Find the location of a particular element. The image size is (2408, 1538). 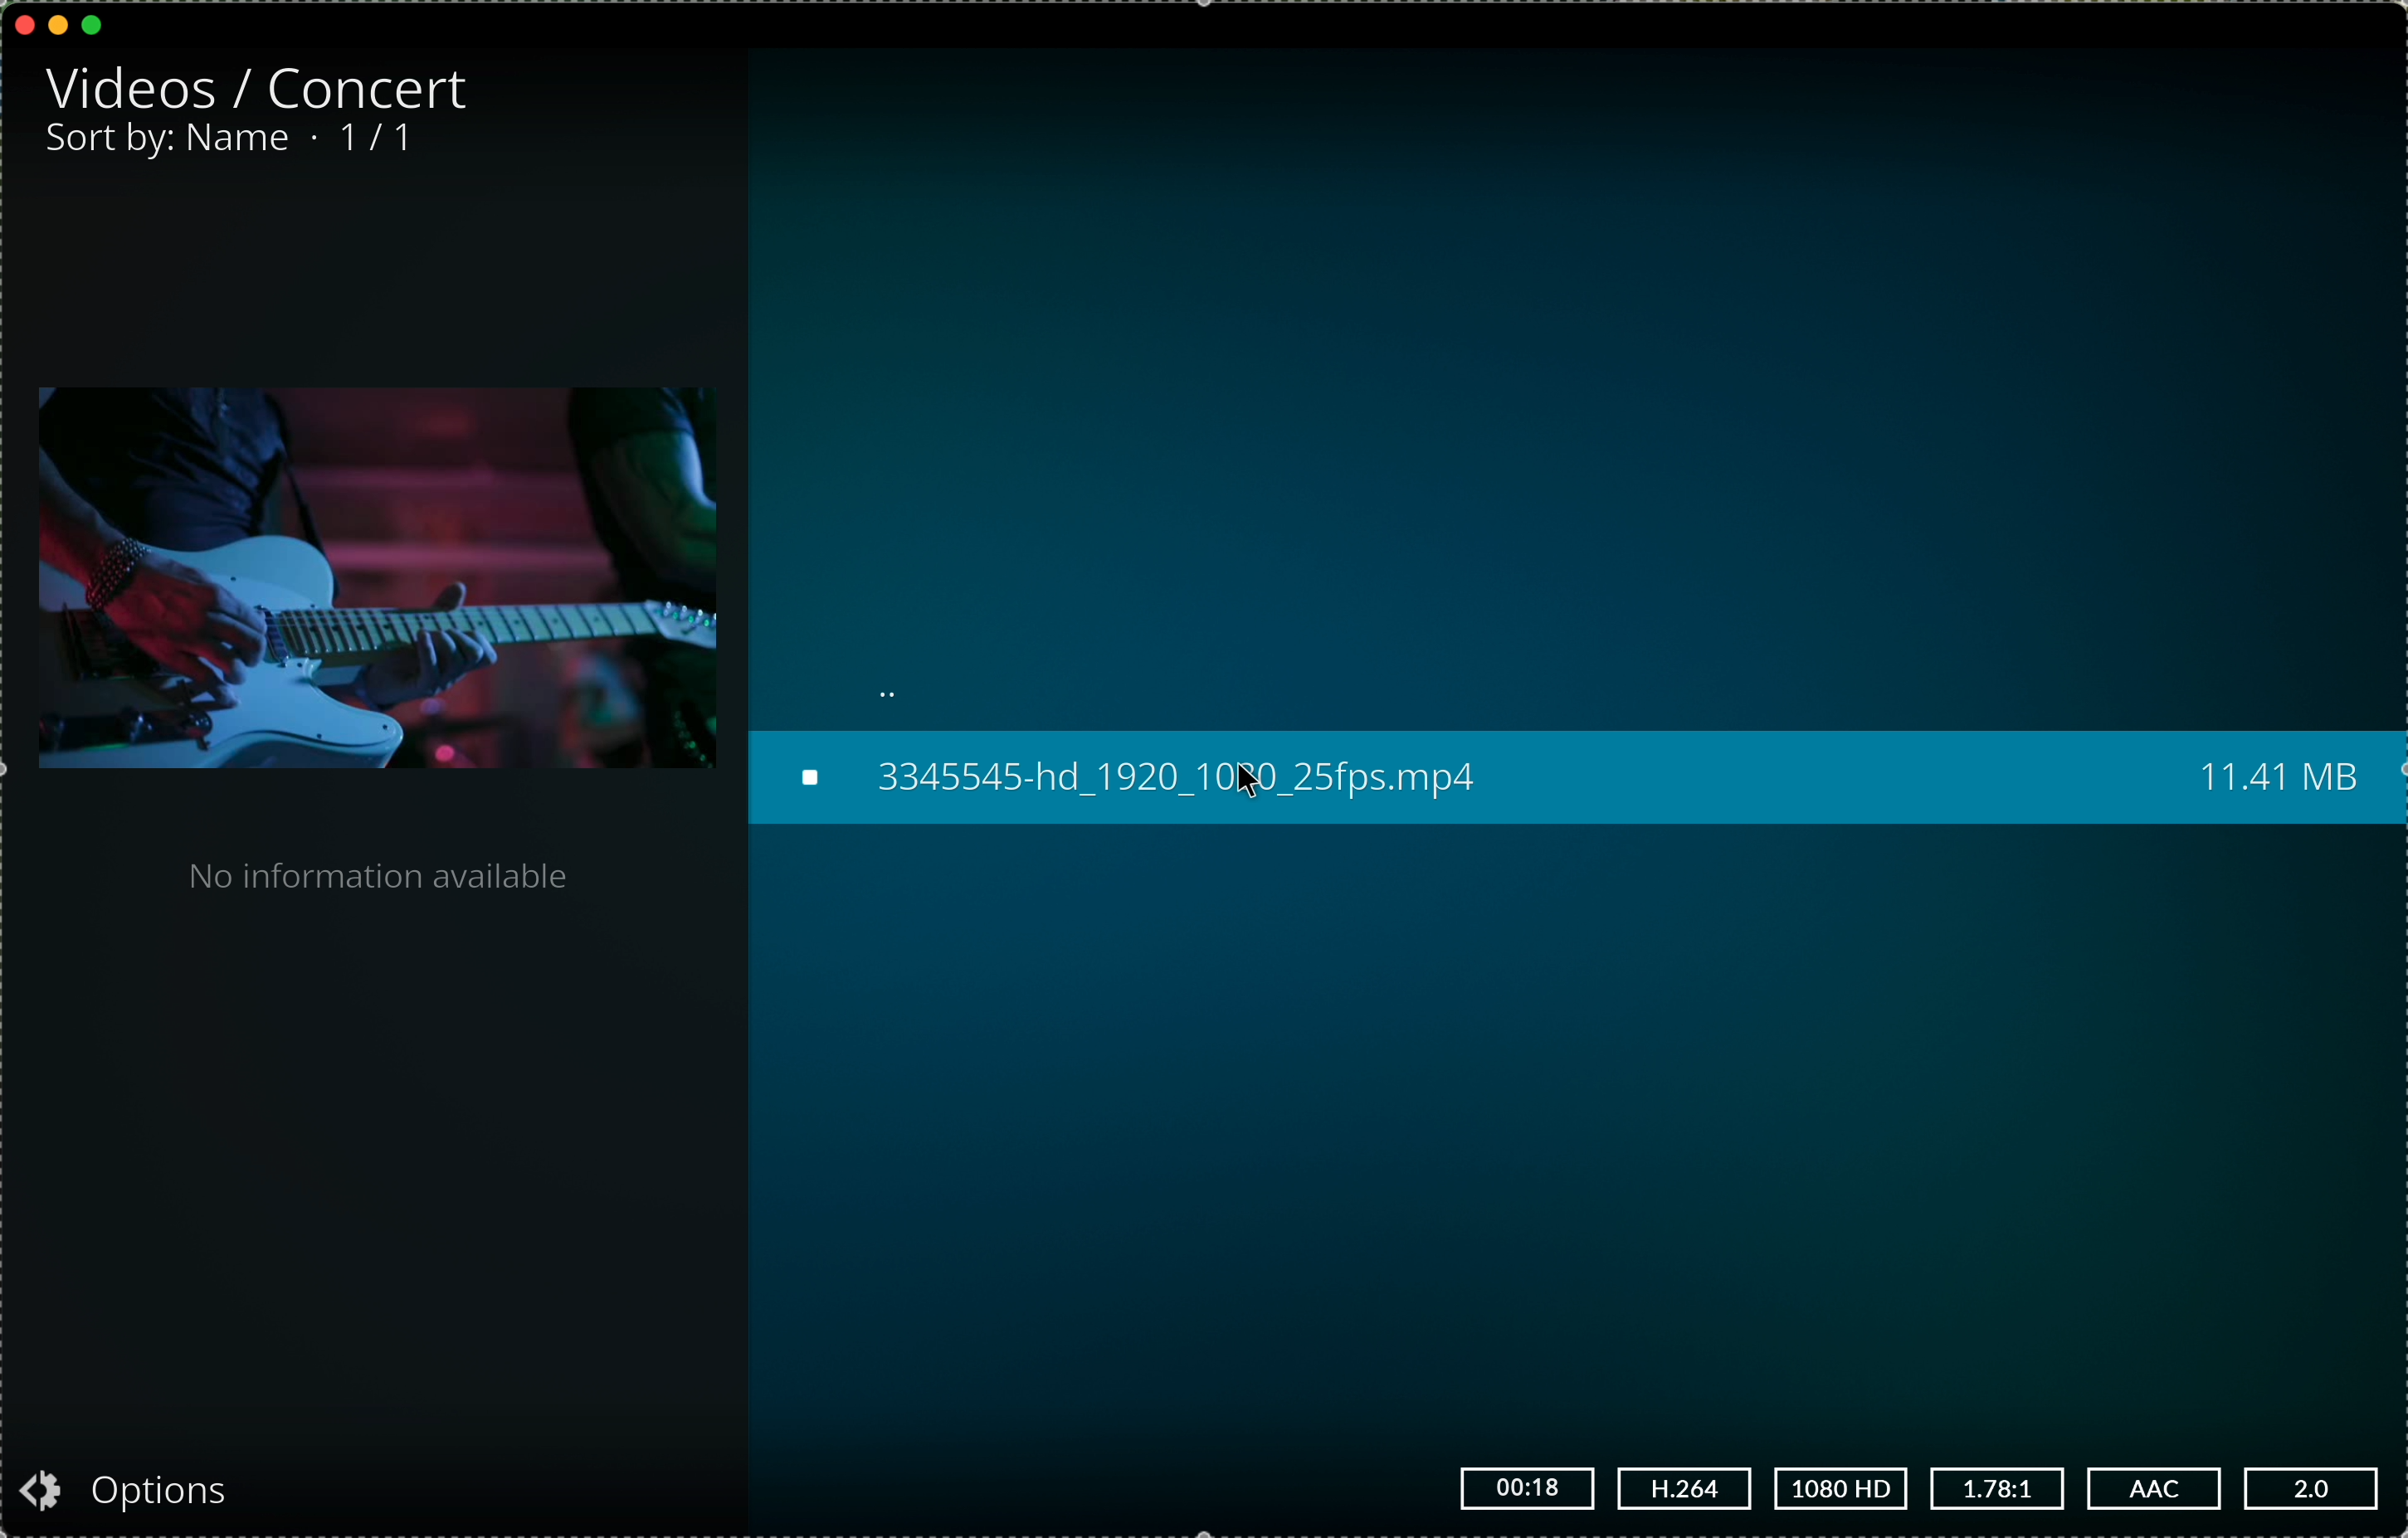

maximise is located at coordinates (94, 25).